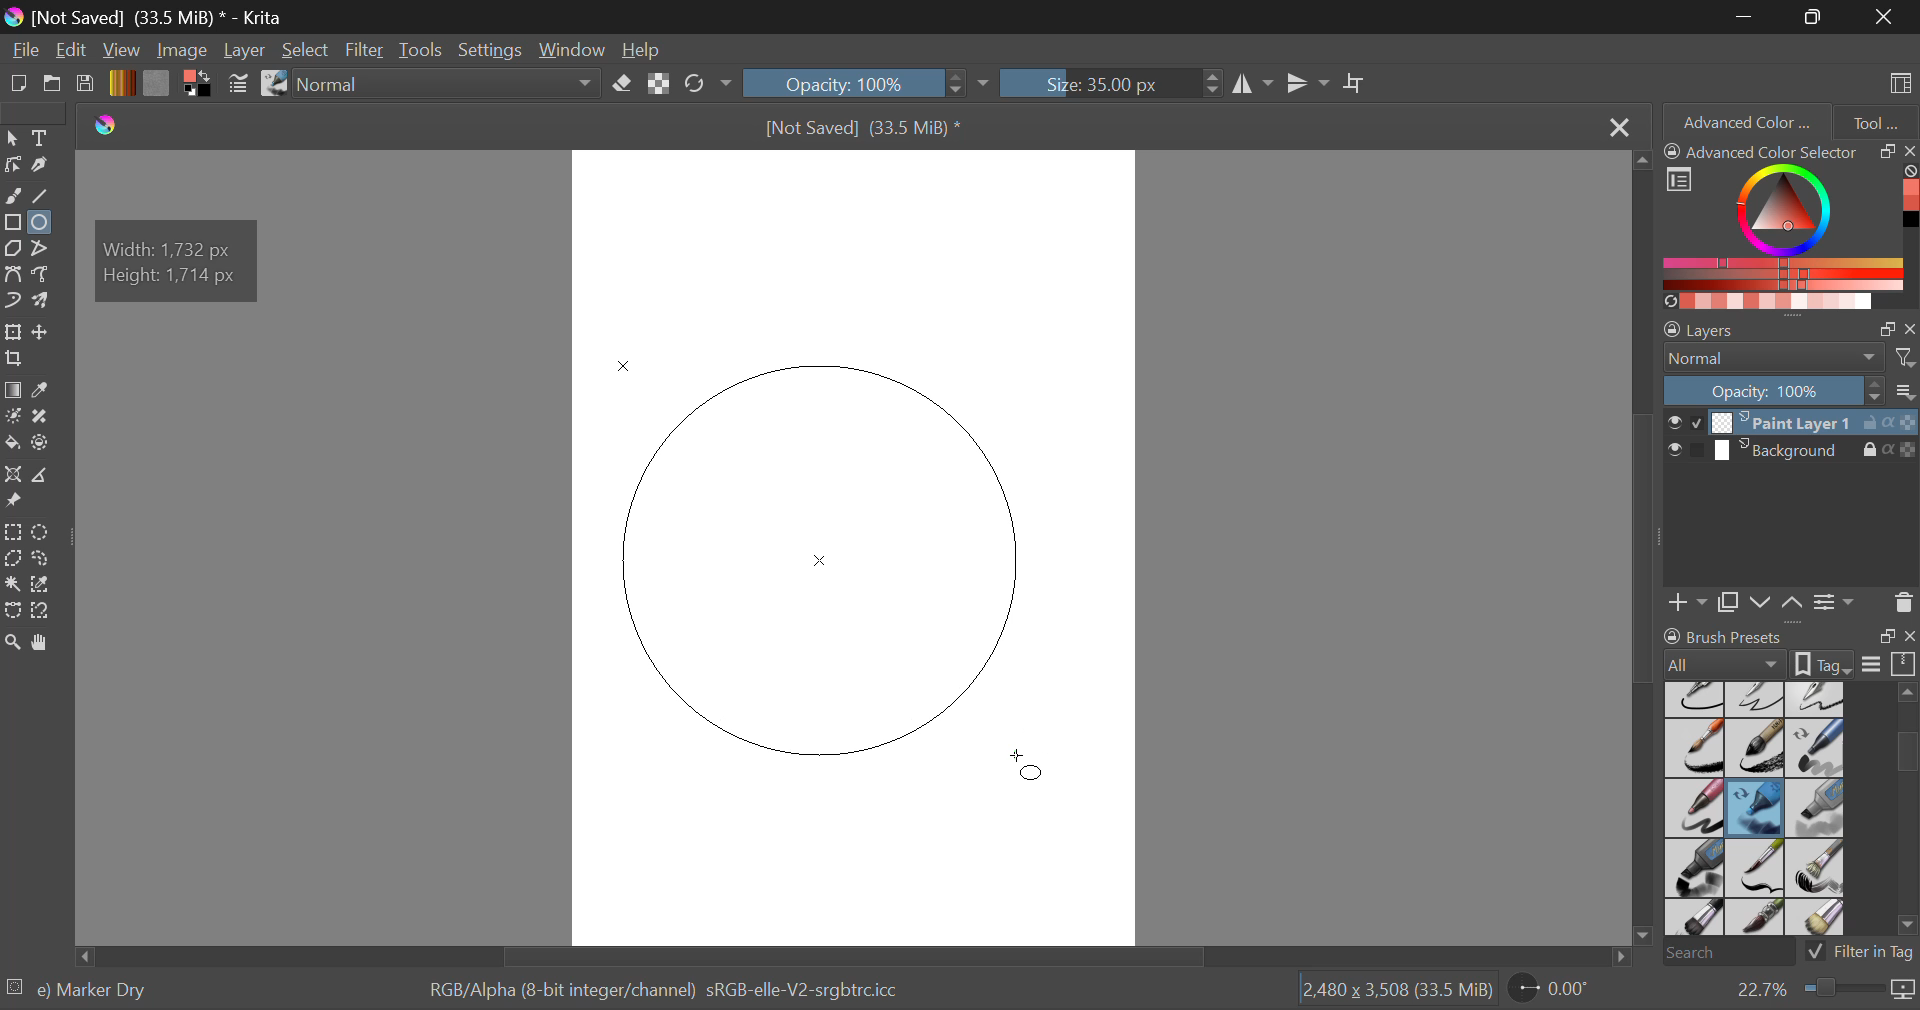  What do you see at coordinates (1357, 84) in the screenshot?
I see `Crop` at bounding box center [1357, 84].